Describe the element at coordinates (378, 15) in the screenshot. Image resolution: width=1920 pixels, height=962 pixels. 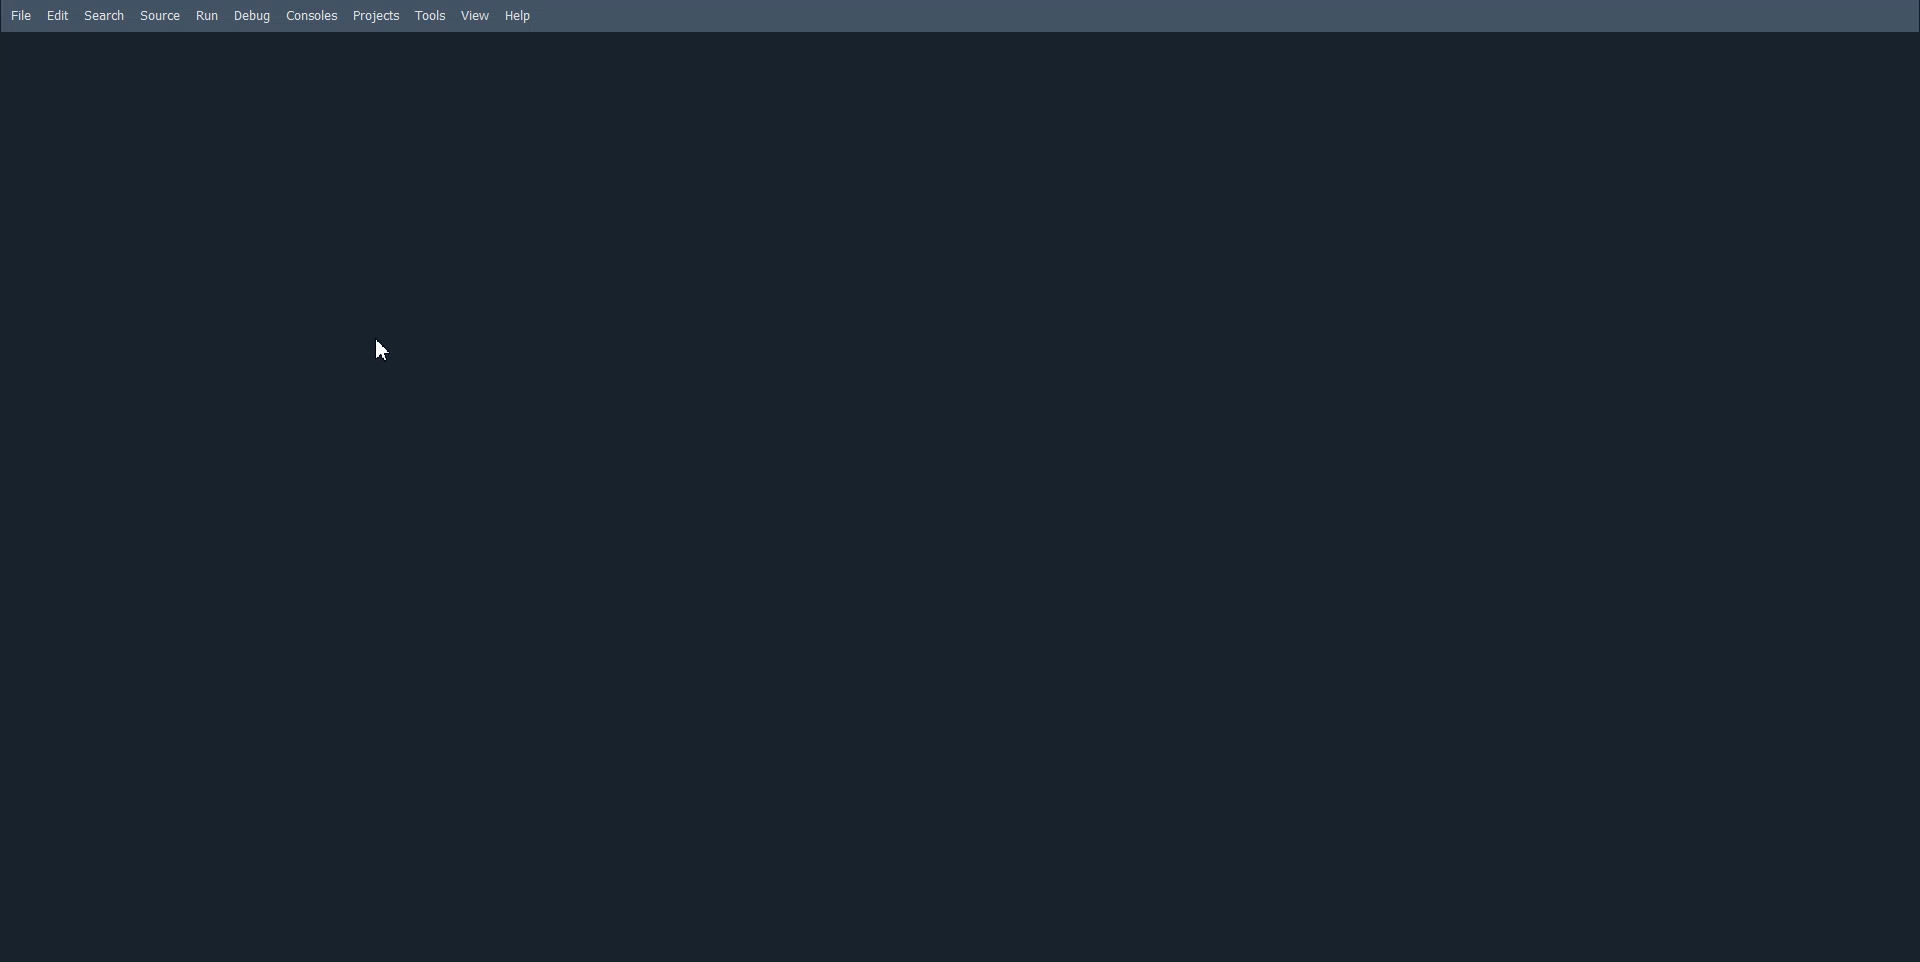
I see `Projects` at that location.